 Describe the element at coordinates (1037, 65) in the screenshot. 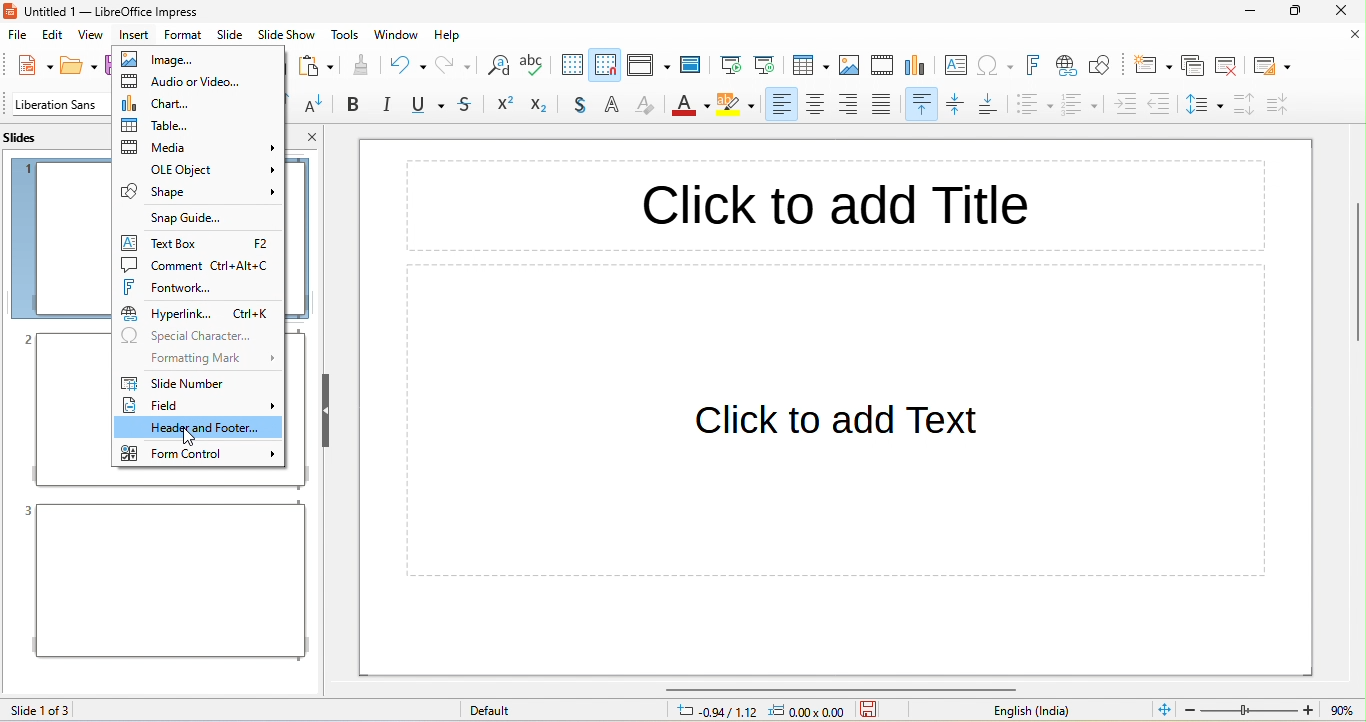

I see `fontwork text` at that location.